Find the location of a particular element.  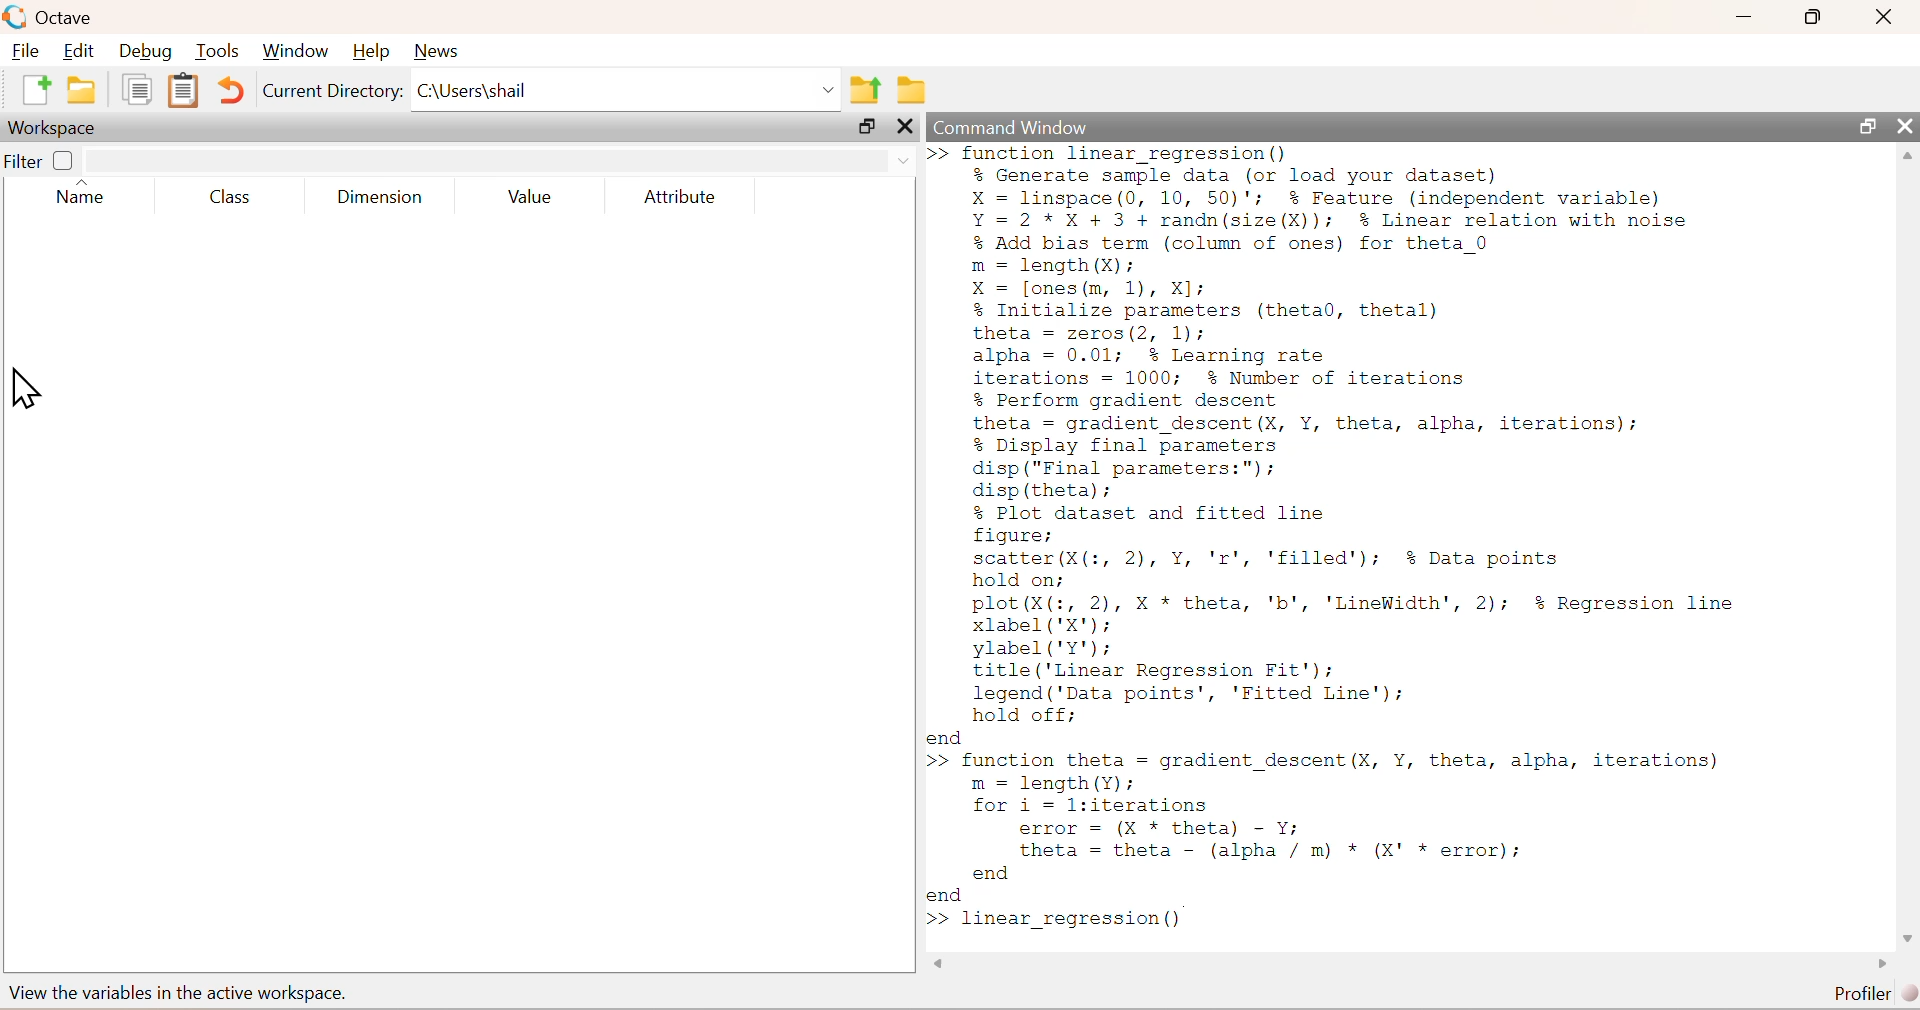

Class is located at coordinates (231, 198).